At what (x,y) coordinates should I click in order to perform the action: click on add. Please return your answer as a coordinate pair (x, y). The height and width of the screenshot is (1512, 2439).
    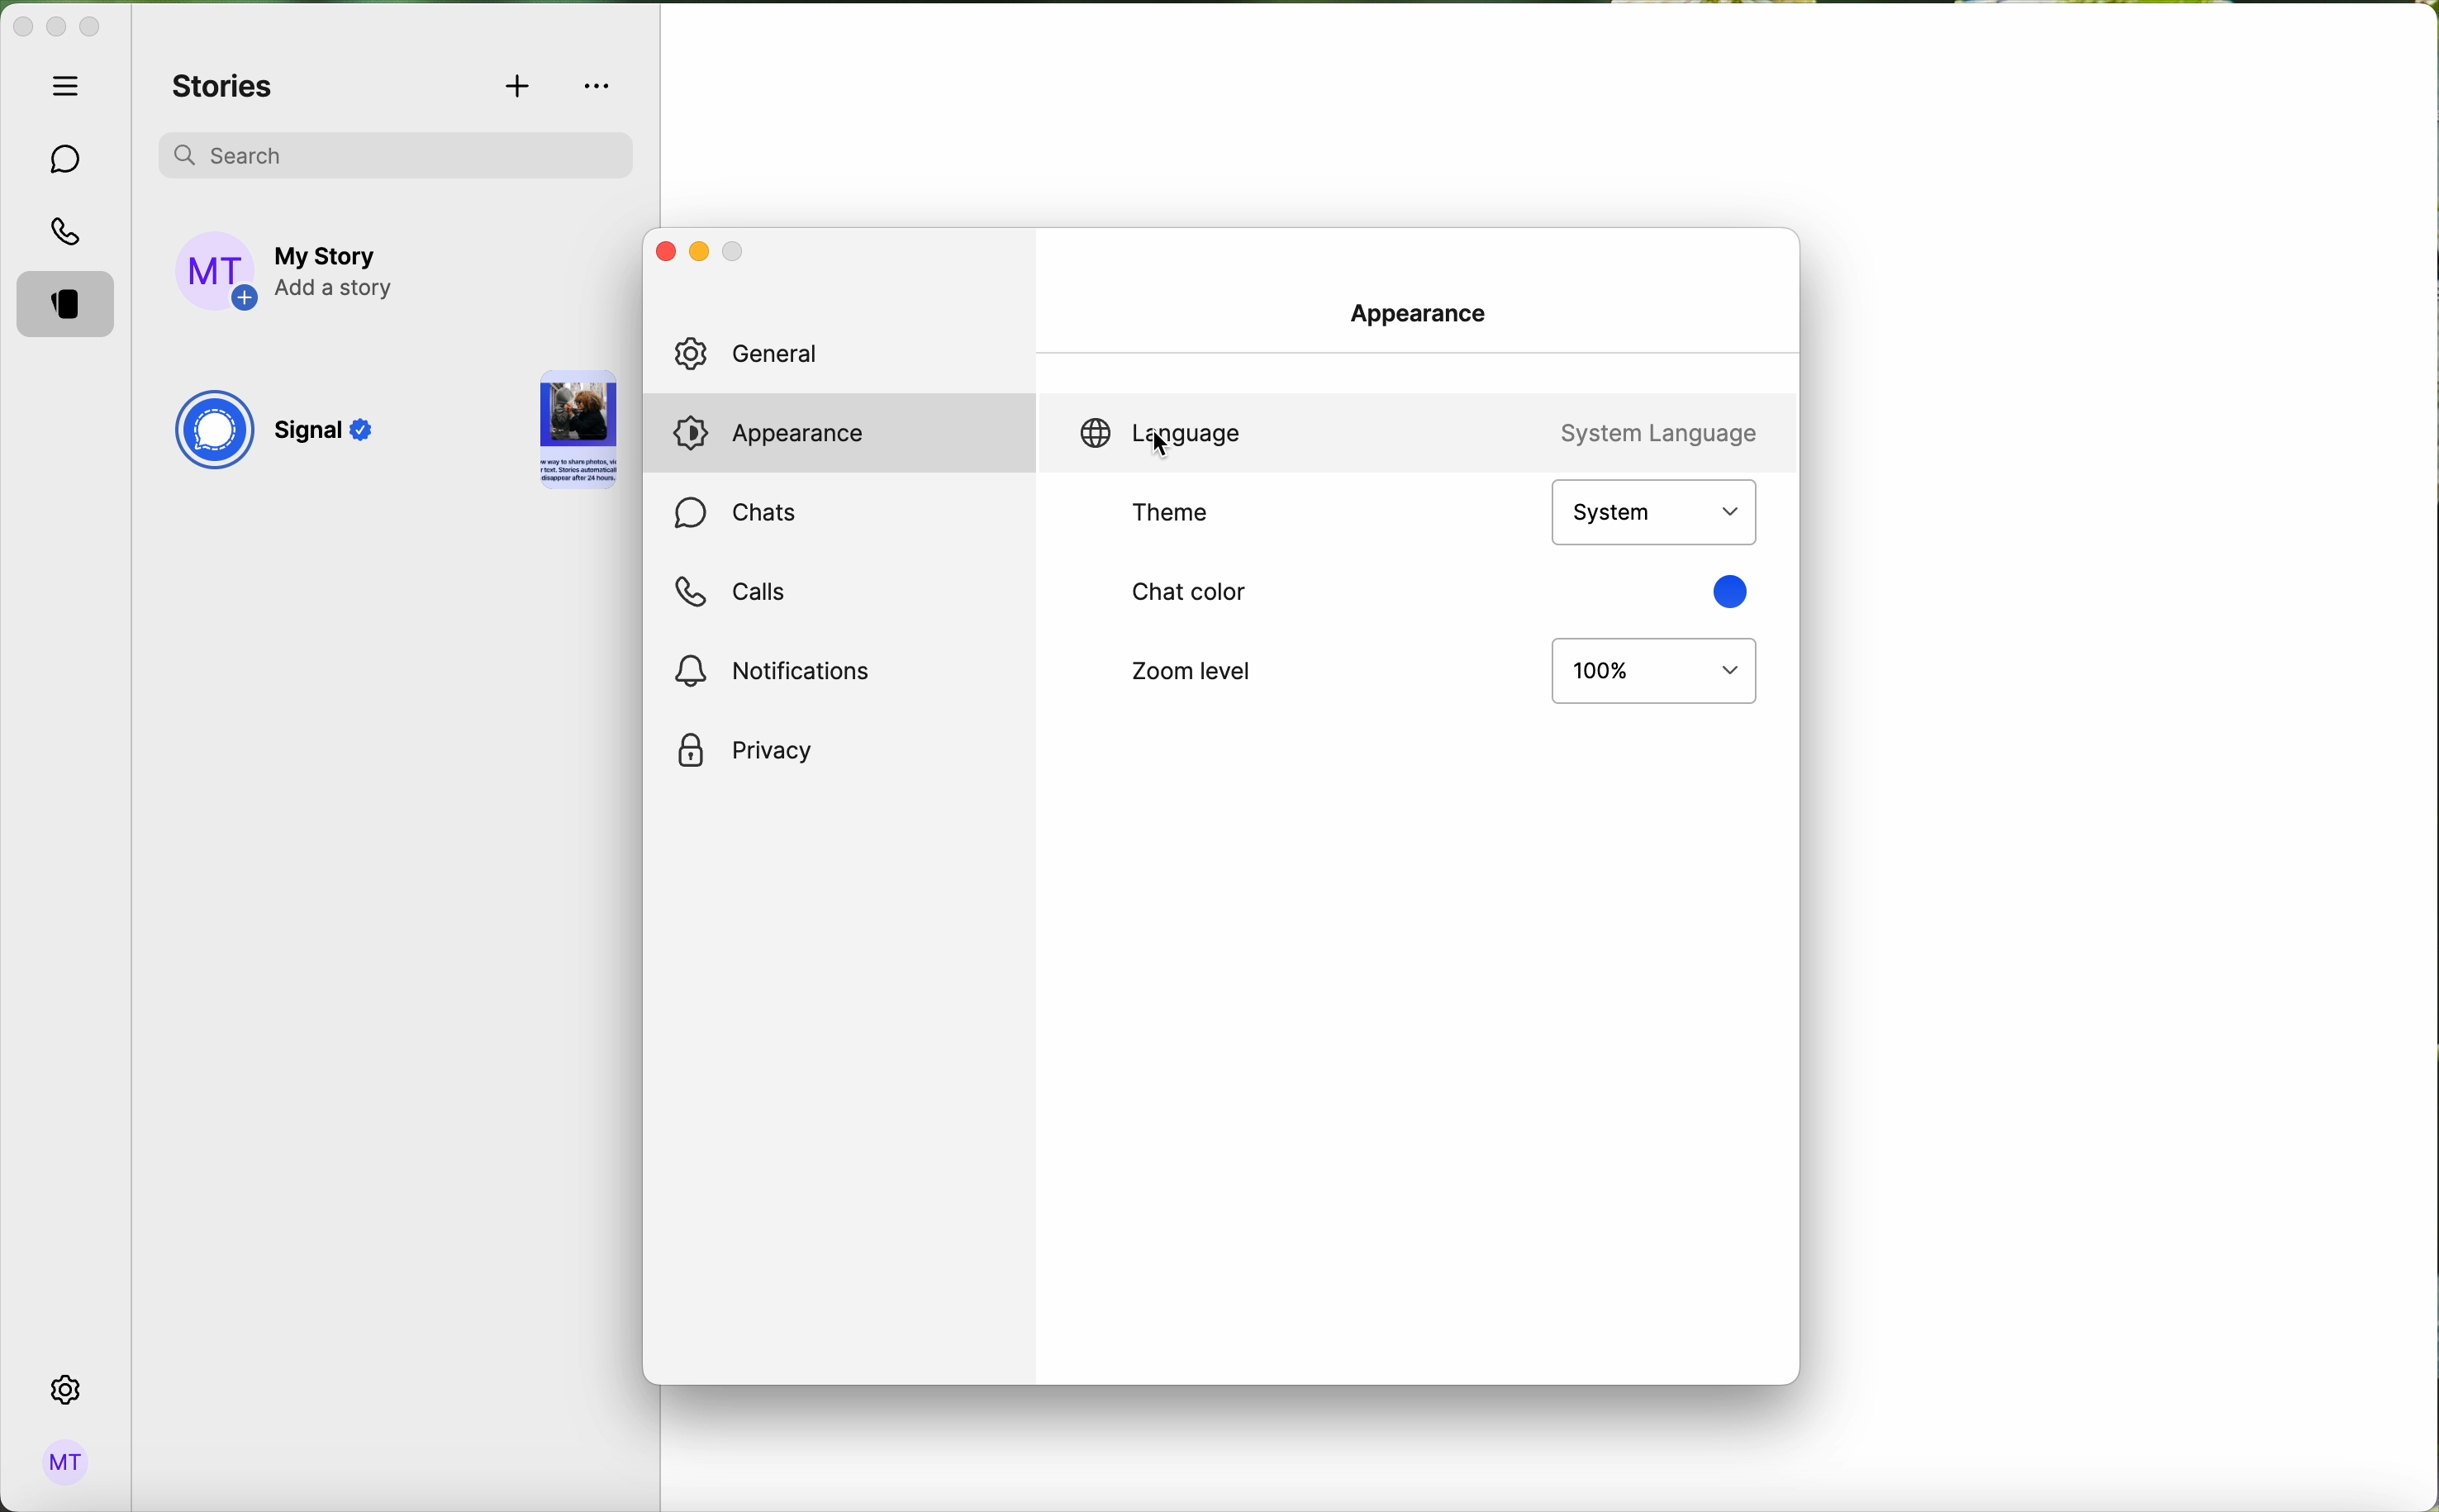
    Looking at the image, I should click on (520, 88).